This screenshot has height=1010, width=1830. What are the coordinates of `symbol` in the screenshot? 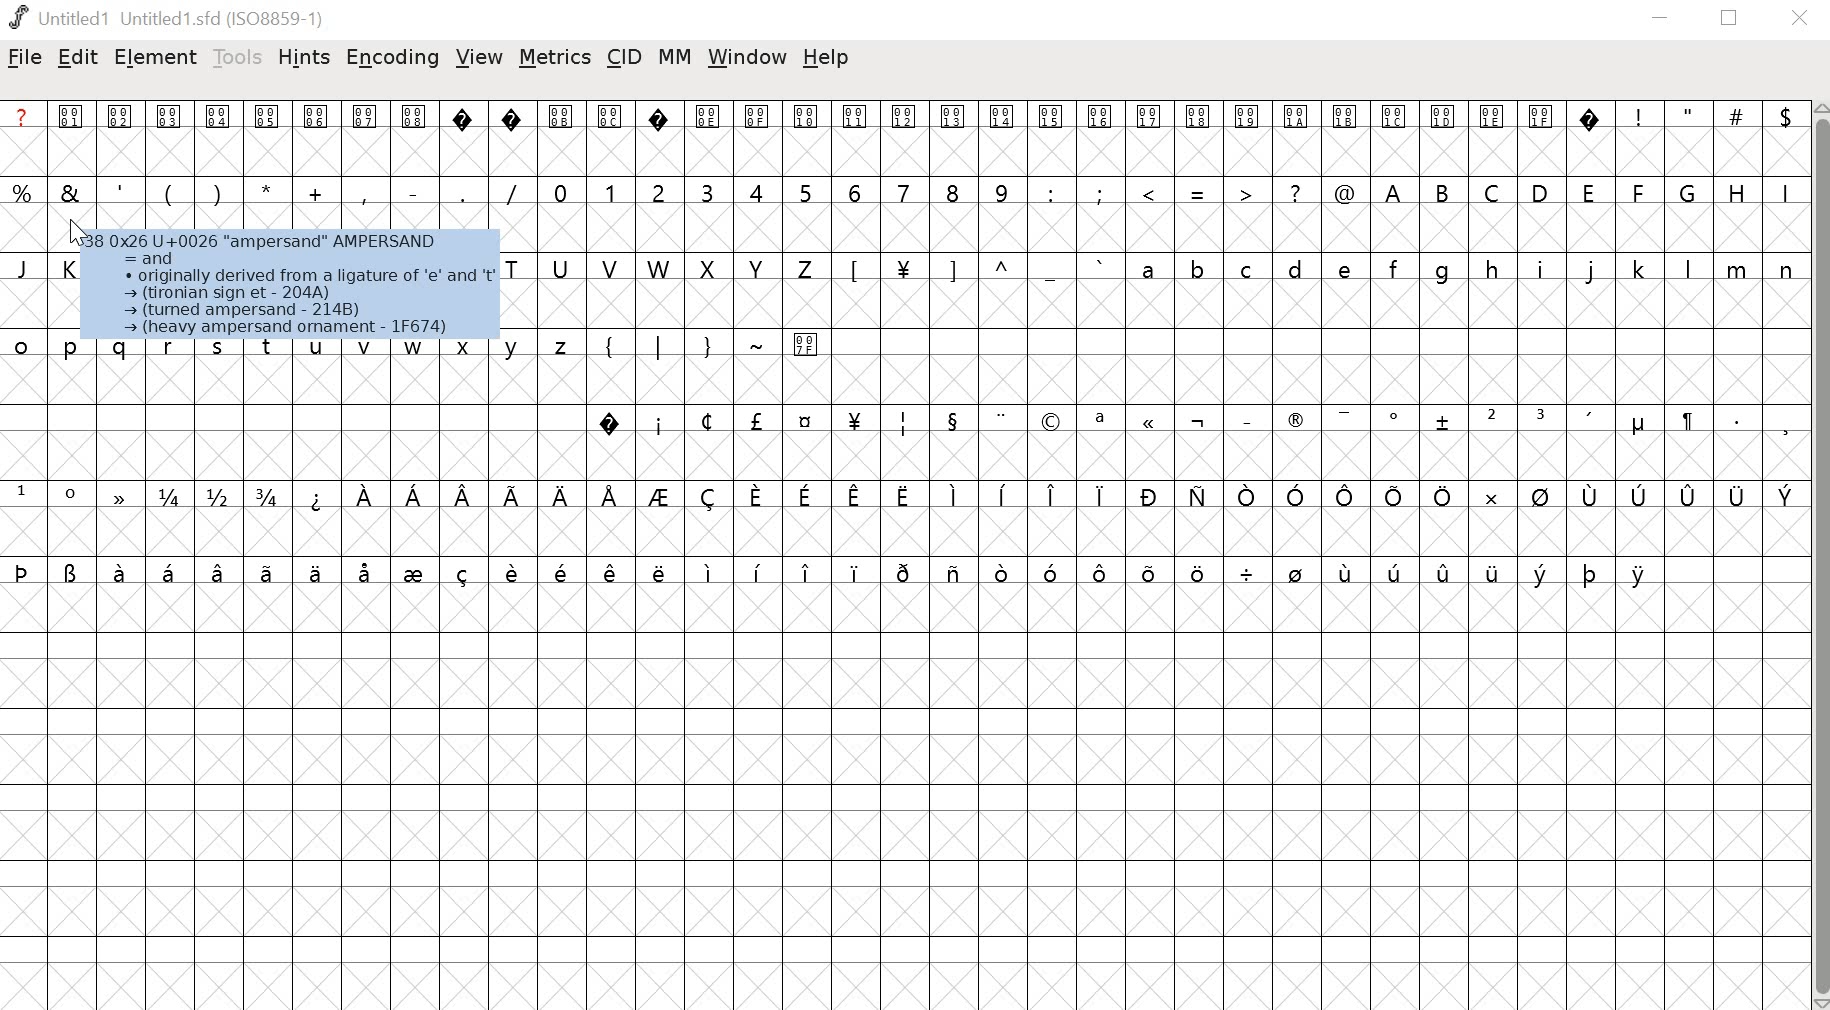 It's located at (220, 571).